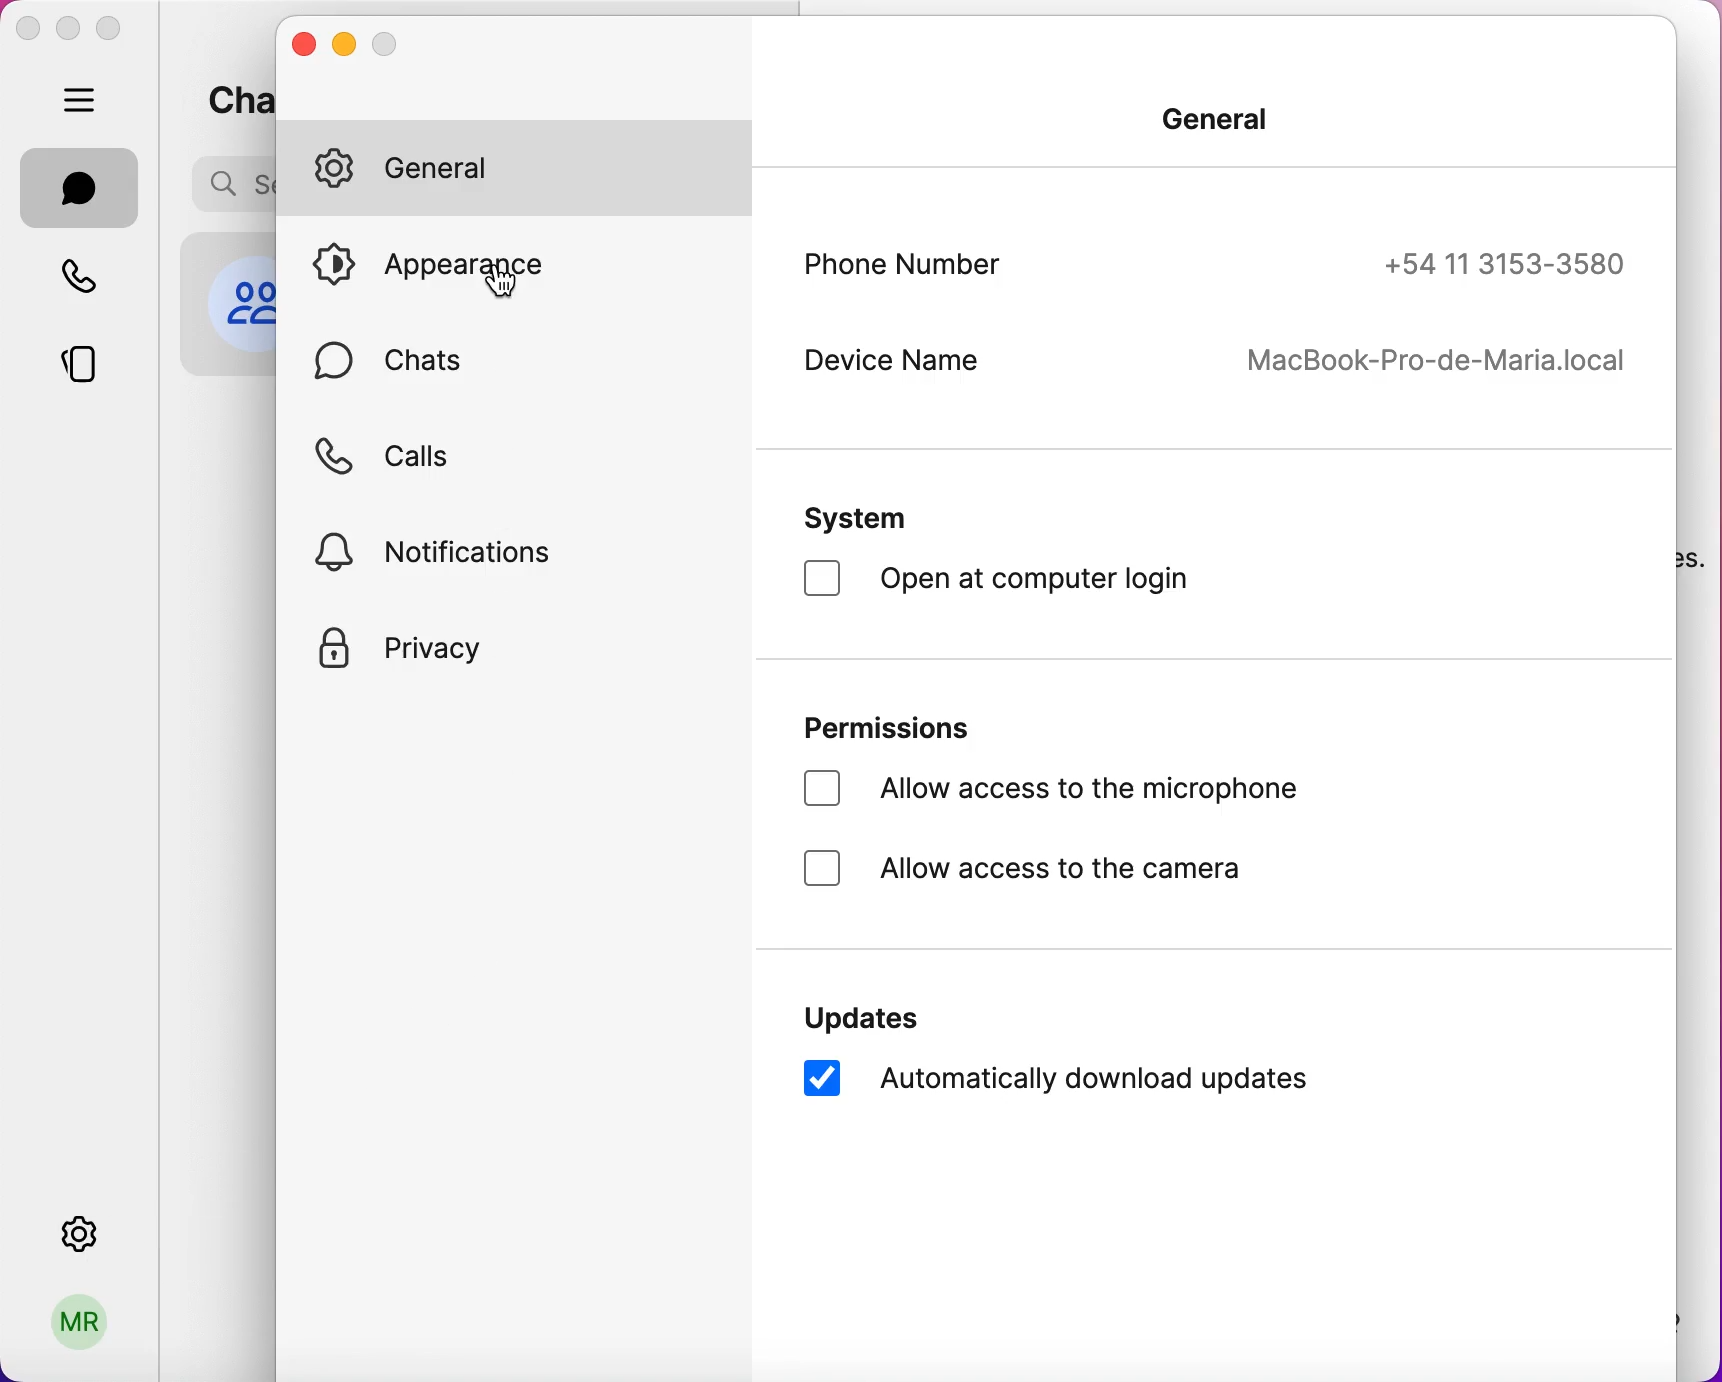 The width and height of the screenshot is (1722, 1382). Describe the element at coordinates (877, 516) in the screenshot. I see `system` at that location.